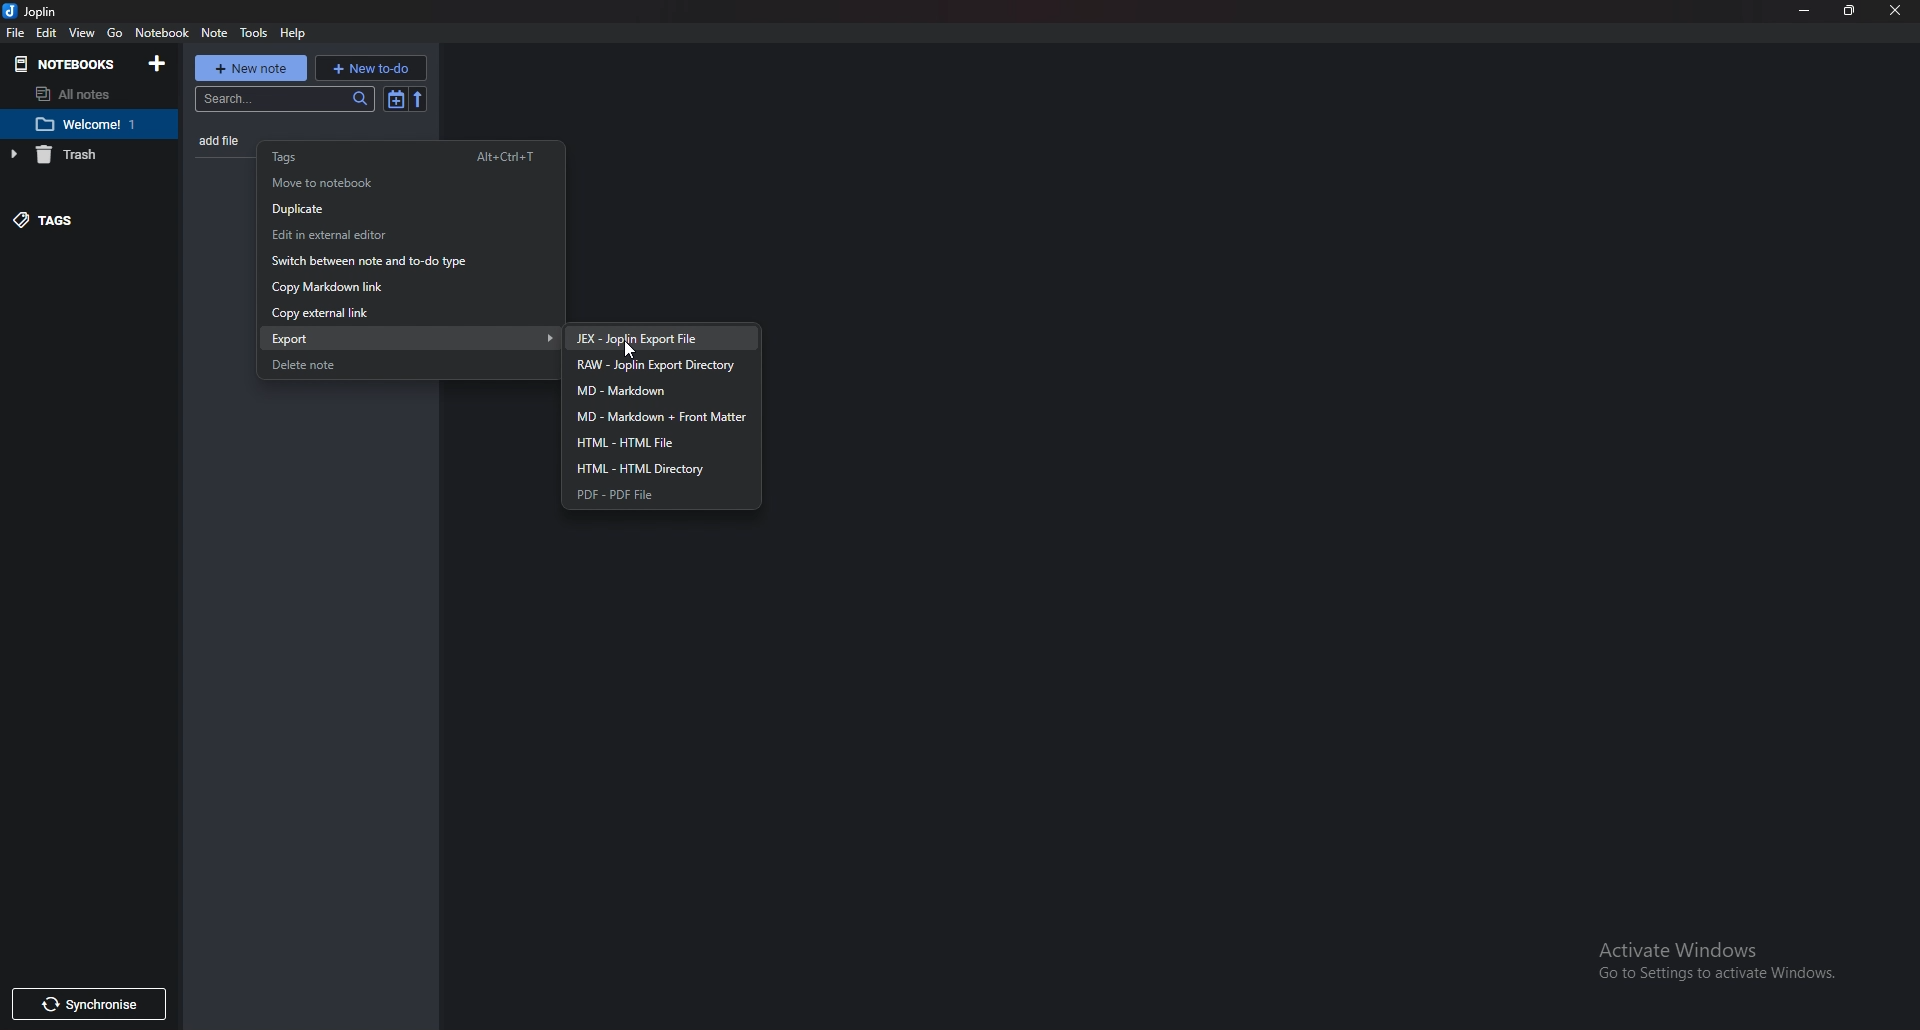  Describe the element at coordinates (392, 100) in the screenshot. I see `Toggle sort order` at that location.